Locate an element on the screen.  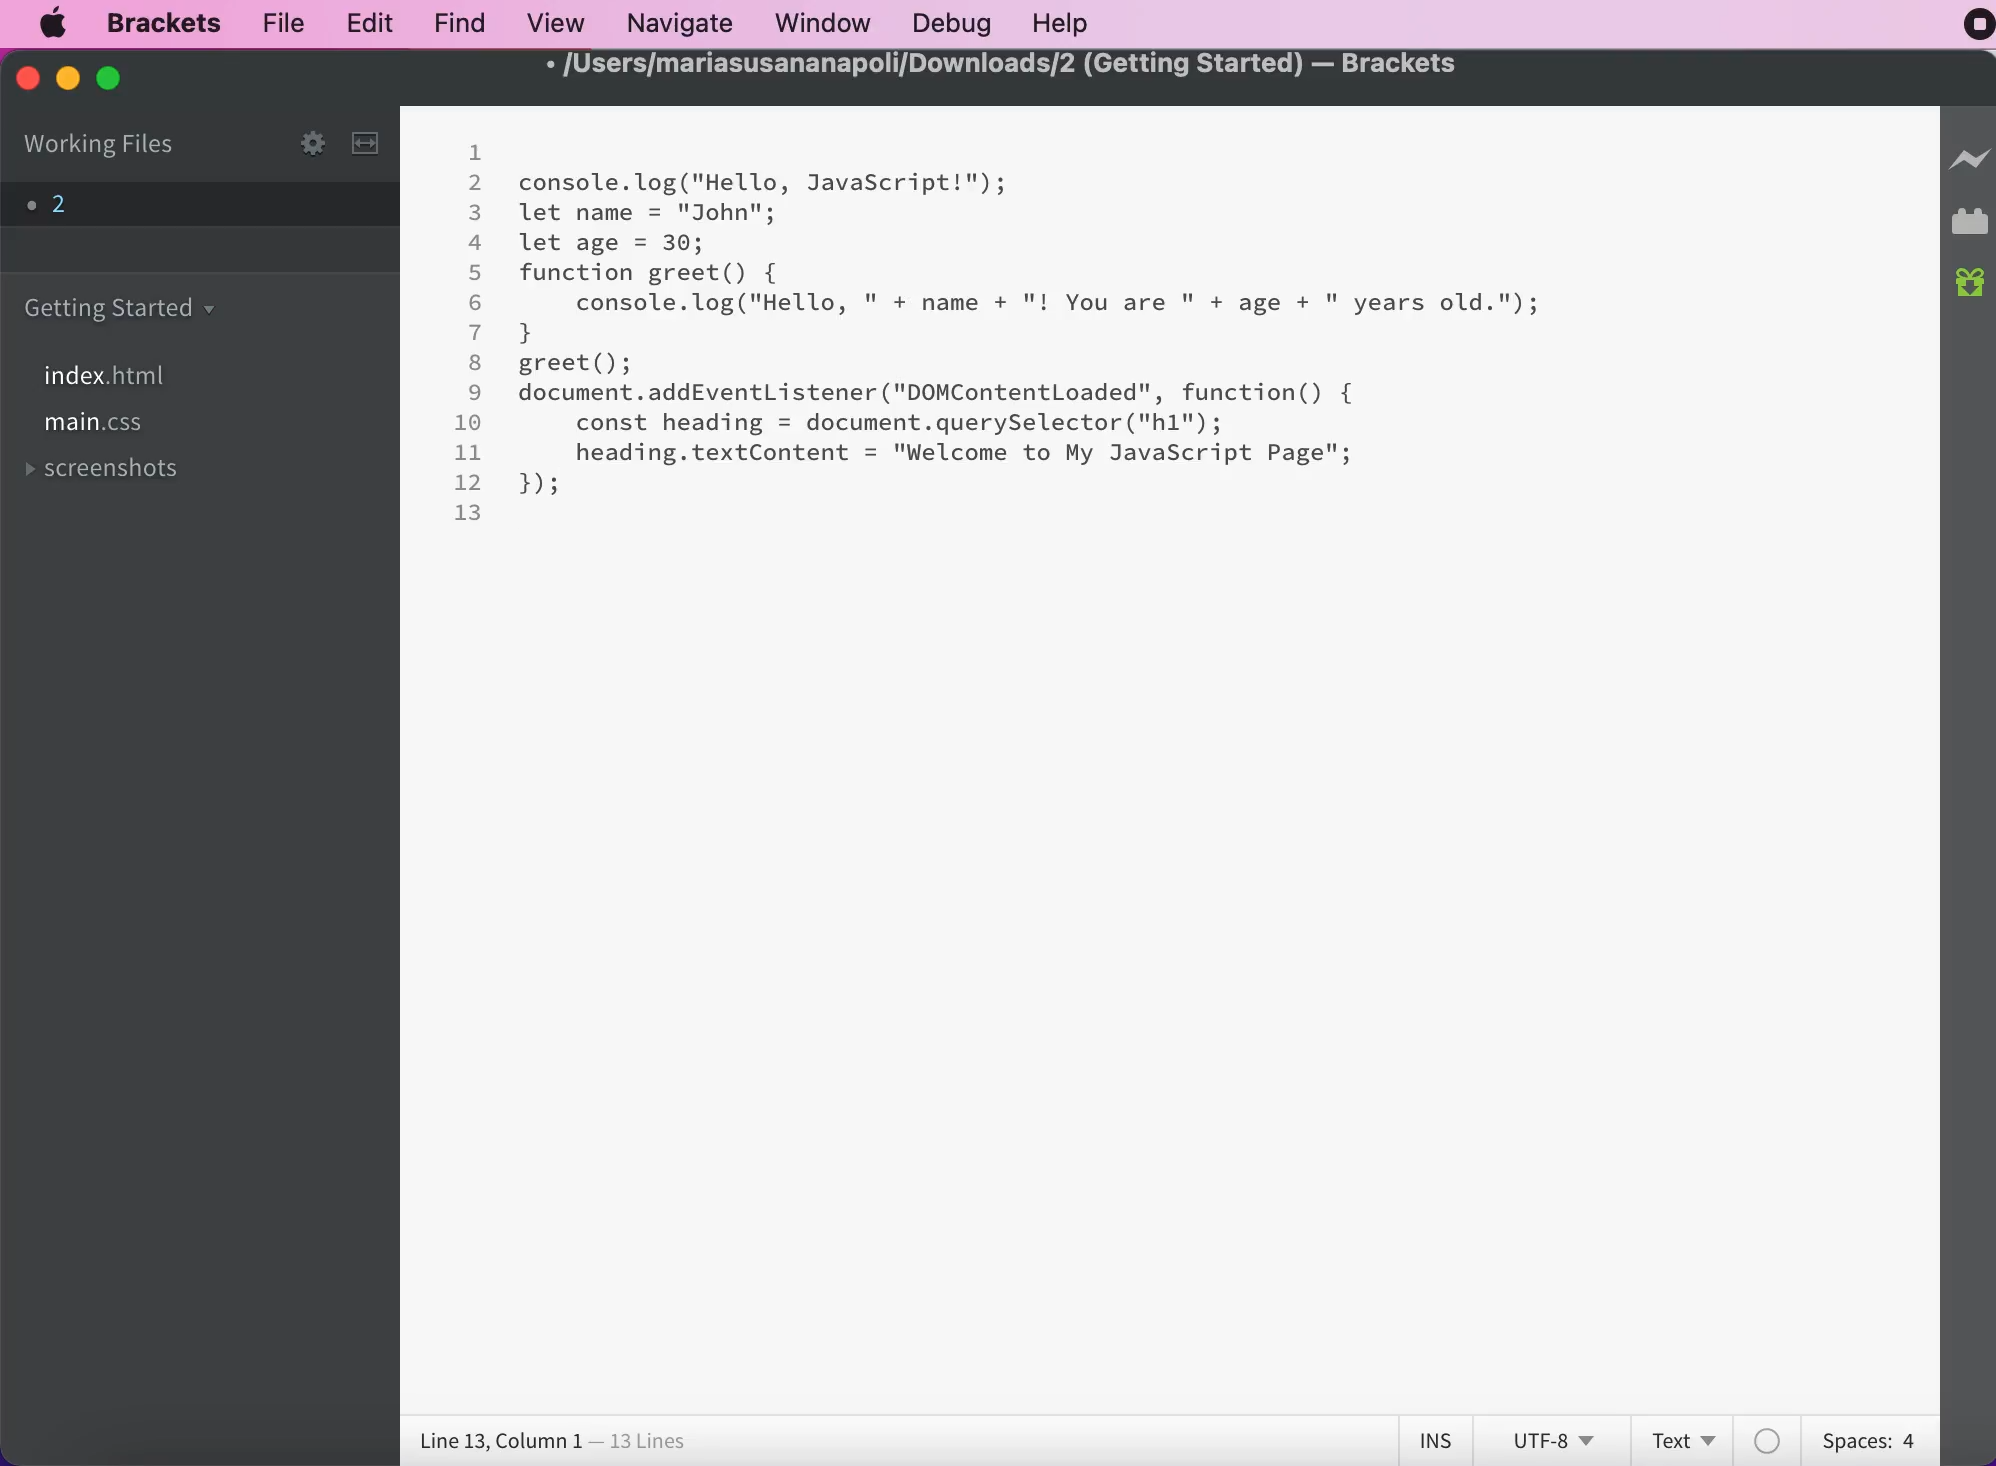
file main.css is located at coordinates (106, 428).